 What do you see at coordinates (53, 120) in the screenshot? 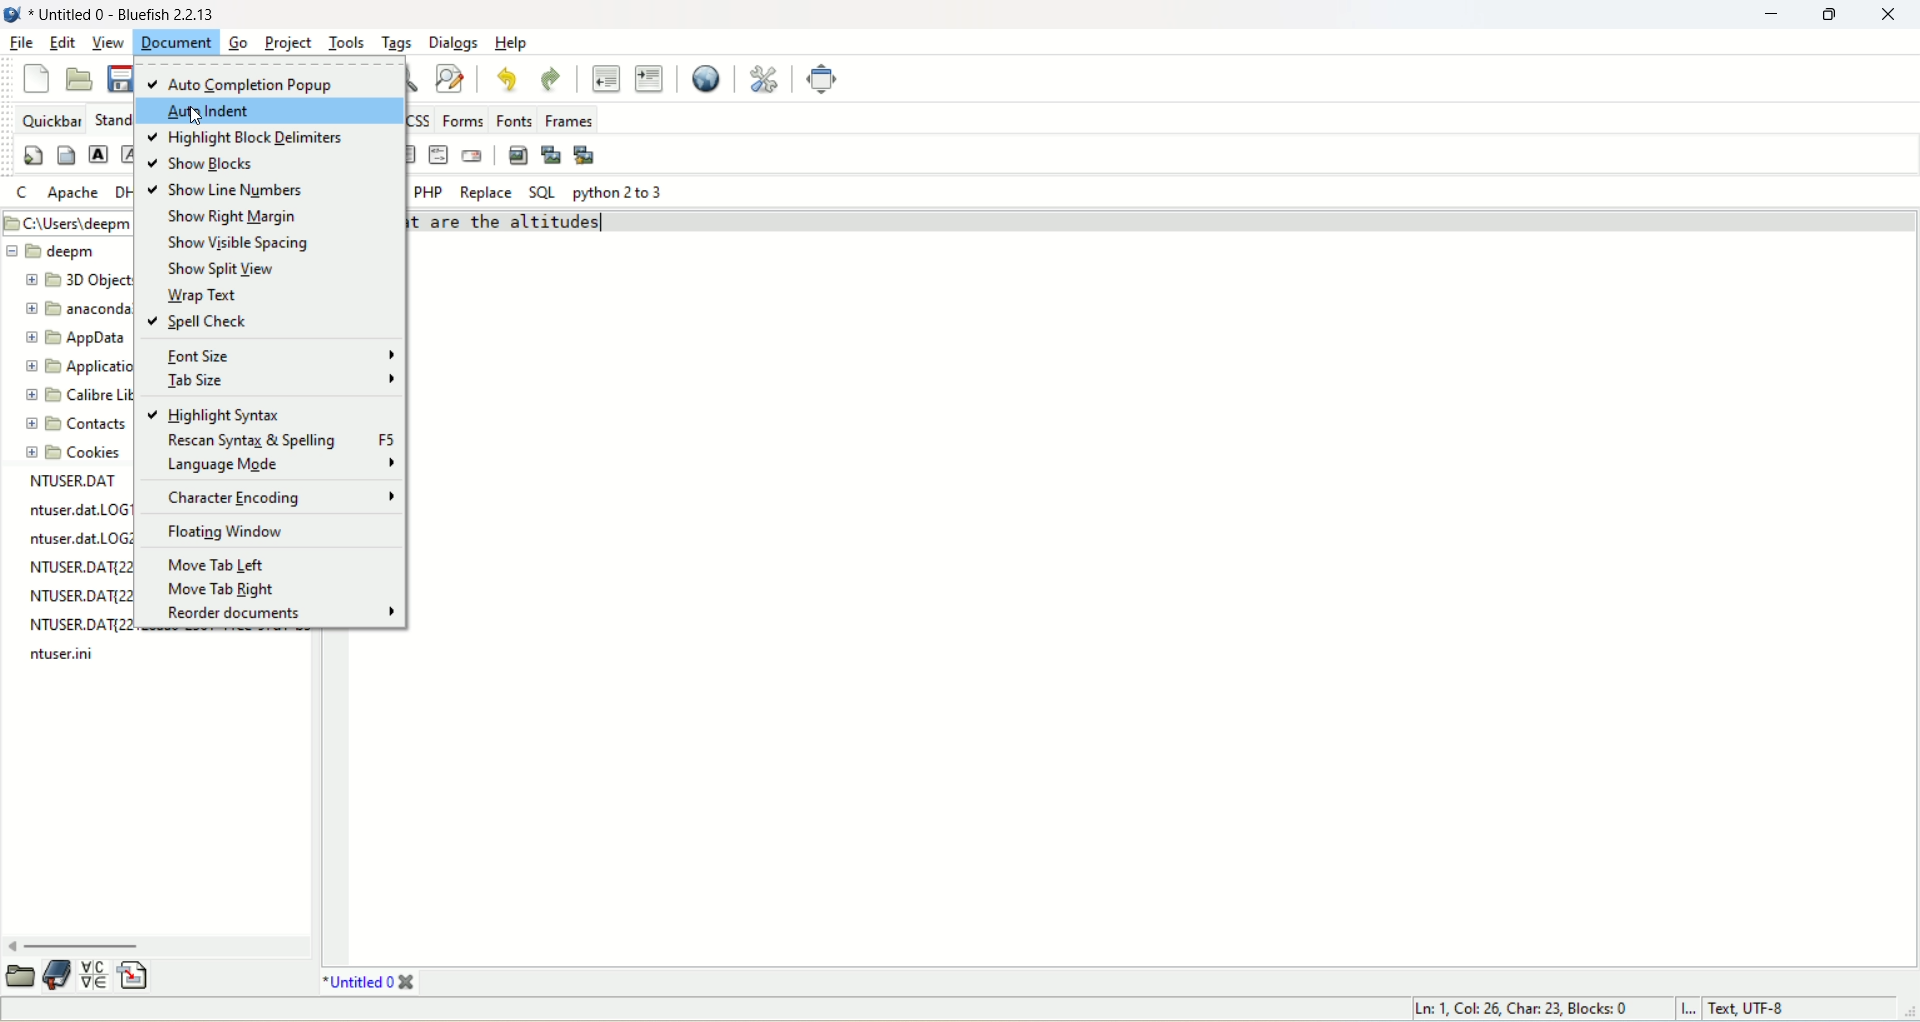
I see `quickbar` at bounding box center [53, 120].